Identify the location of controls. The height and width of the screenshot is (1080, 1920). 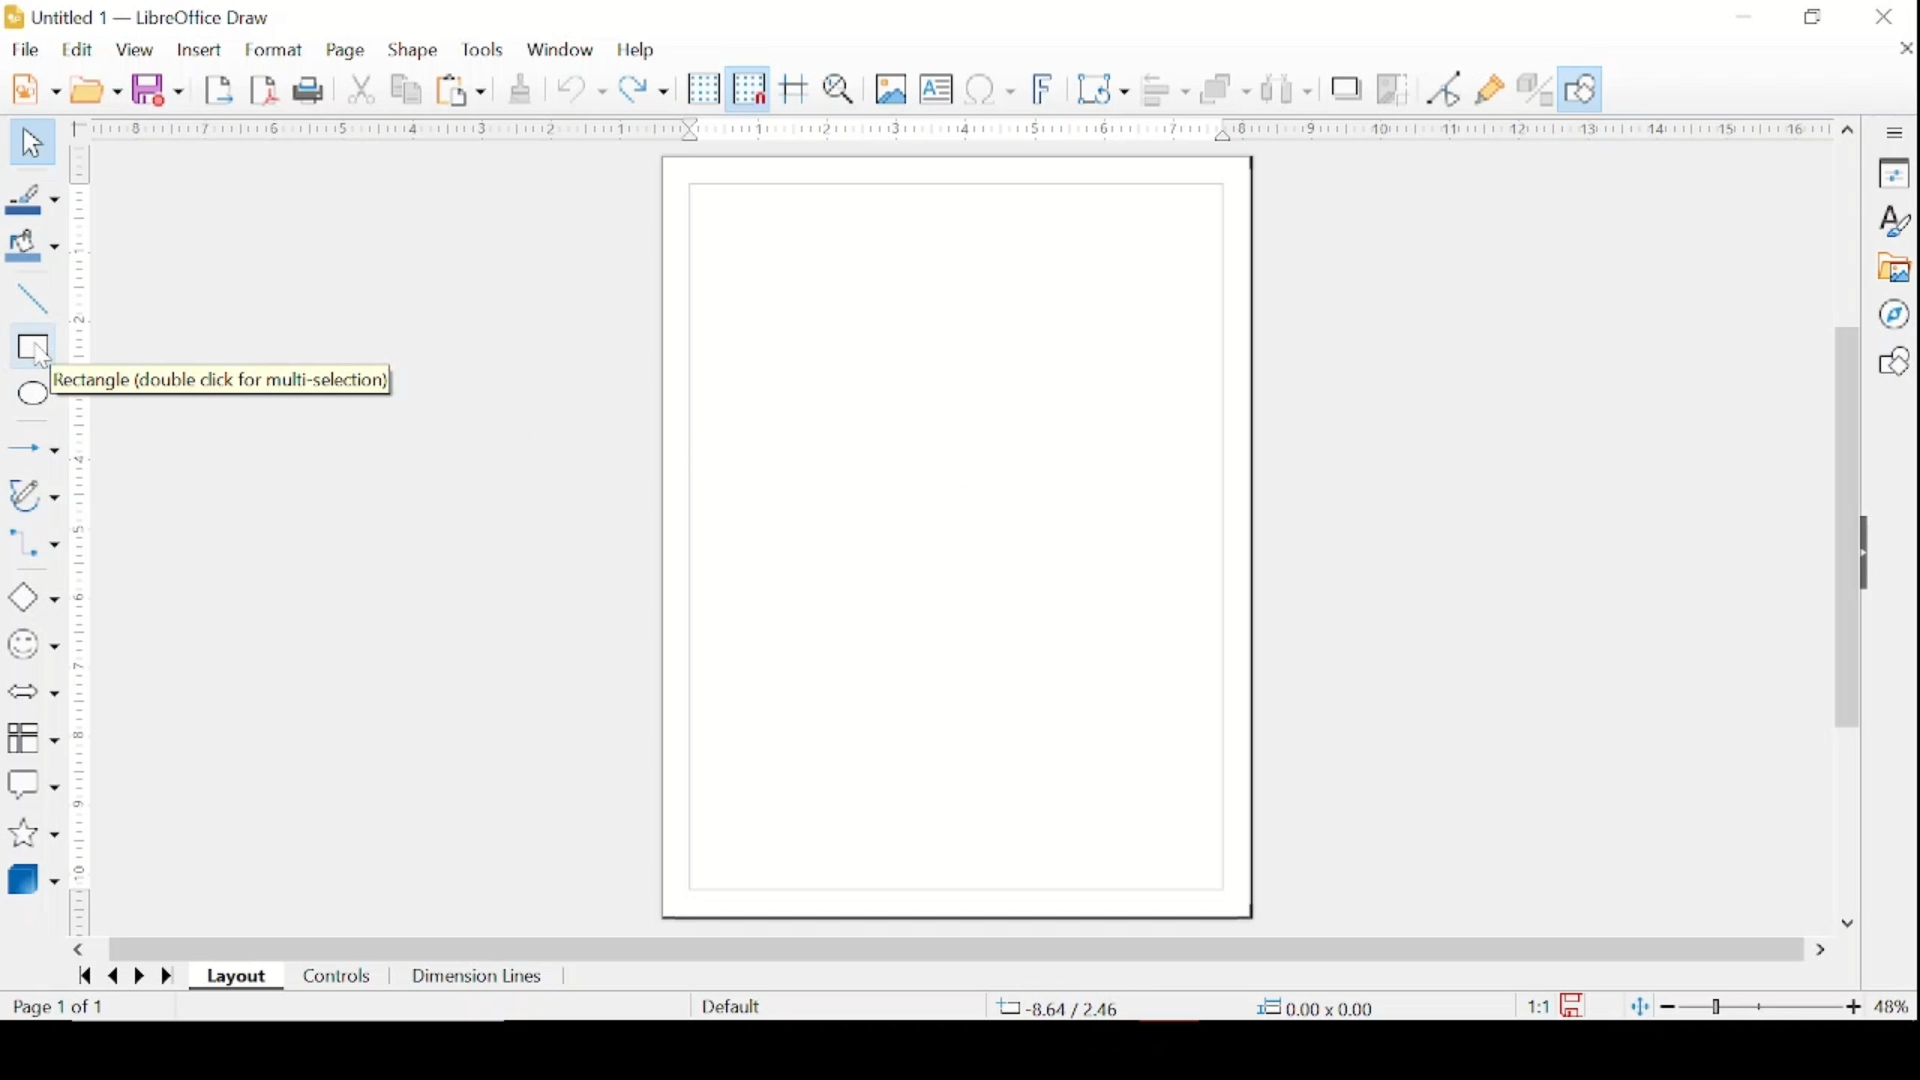
(338, 978).